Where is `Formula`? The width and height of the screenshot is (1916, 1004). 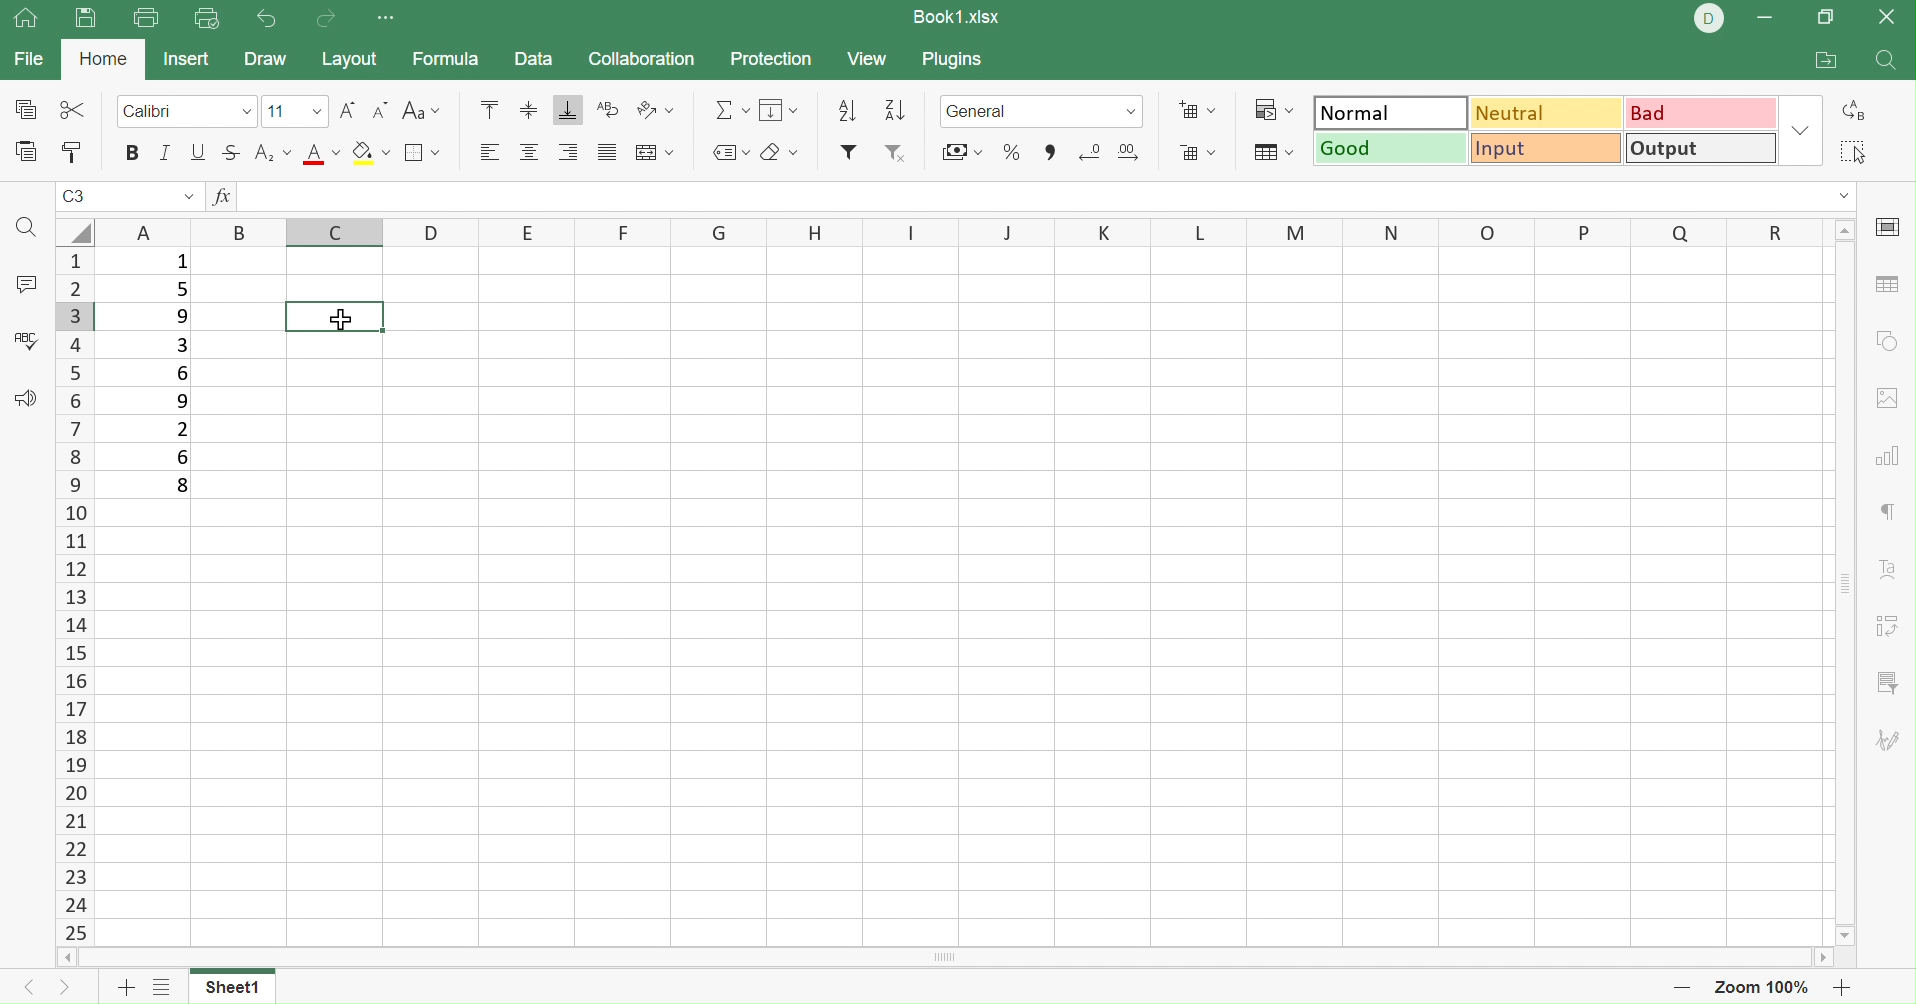
Formula is located at coordinates (446, 59).